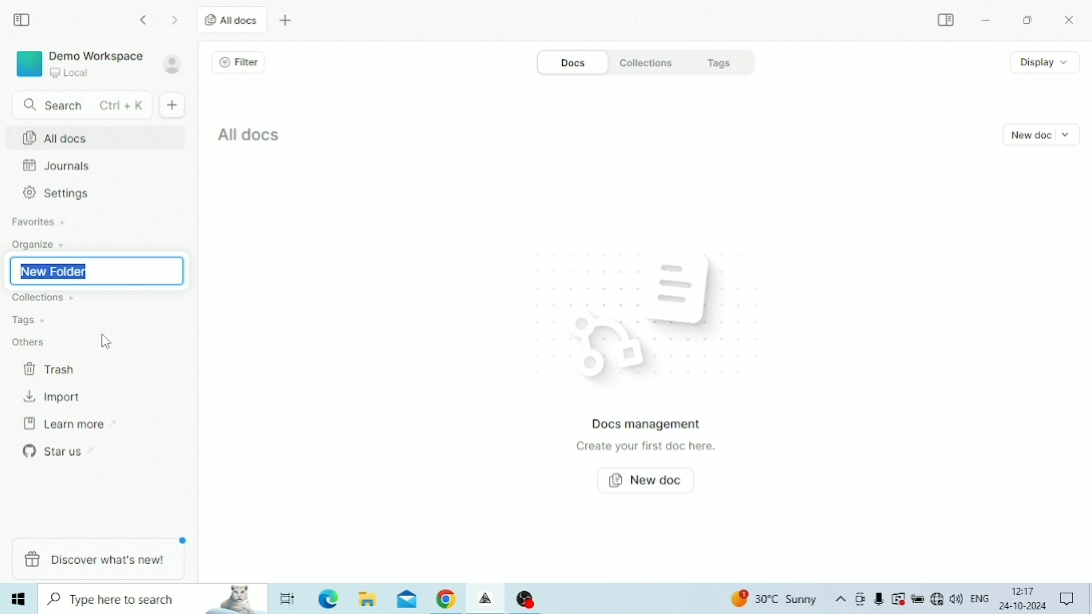 The image size is (1092, 614). I want to click on Favourites, so click(40, 222).